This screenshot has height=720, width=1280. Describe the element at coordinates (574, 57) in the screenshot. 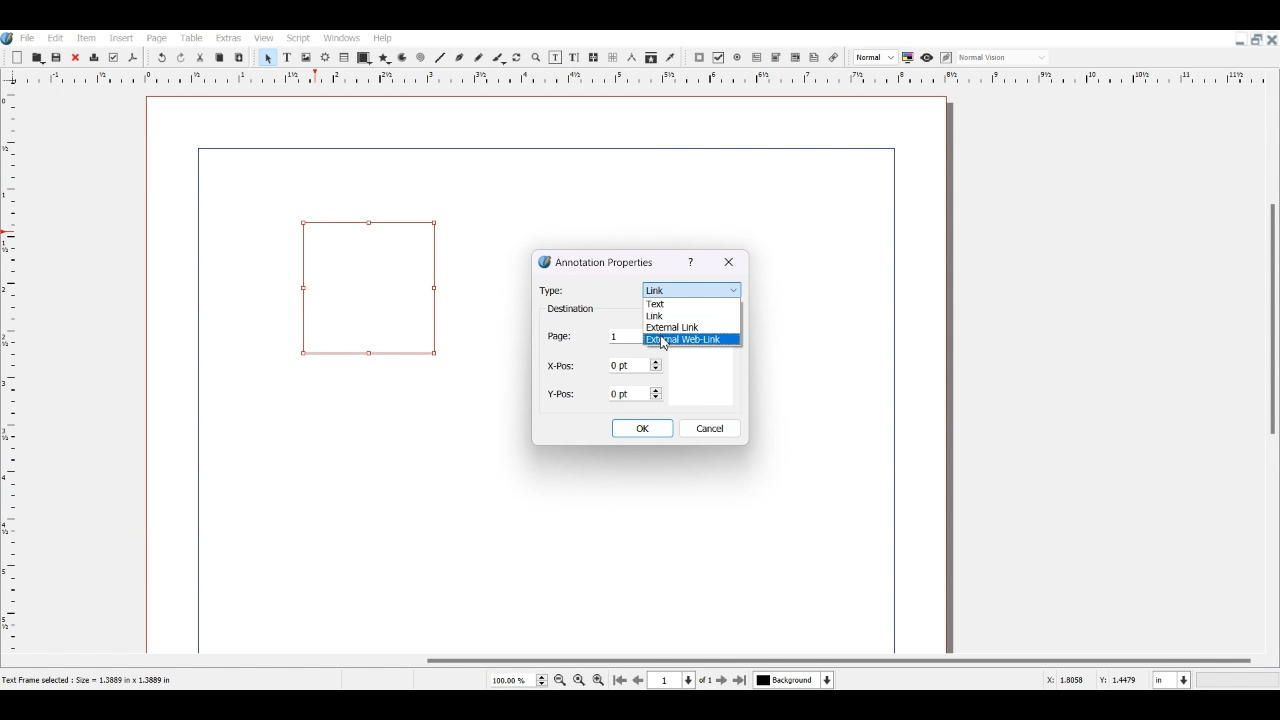

I see `Edit Text` at that location.